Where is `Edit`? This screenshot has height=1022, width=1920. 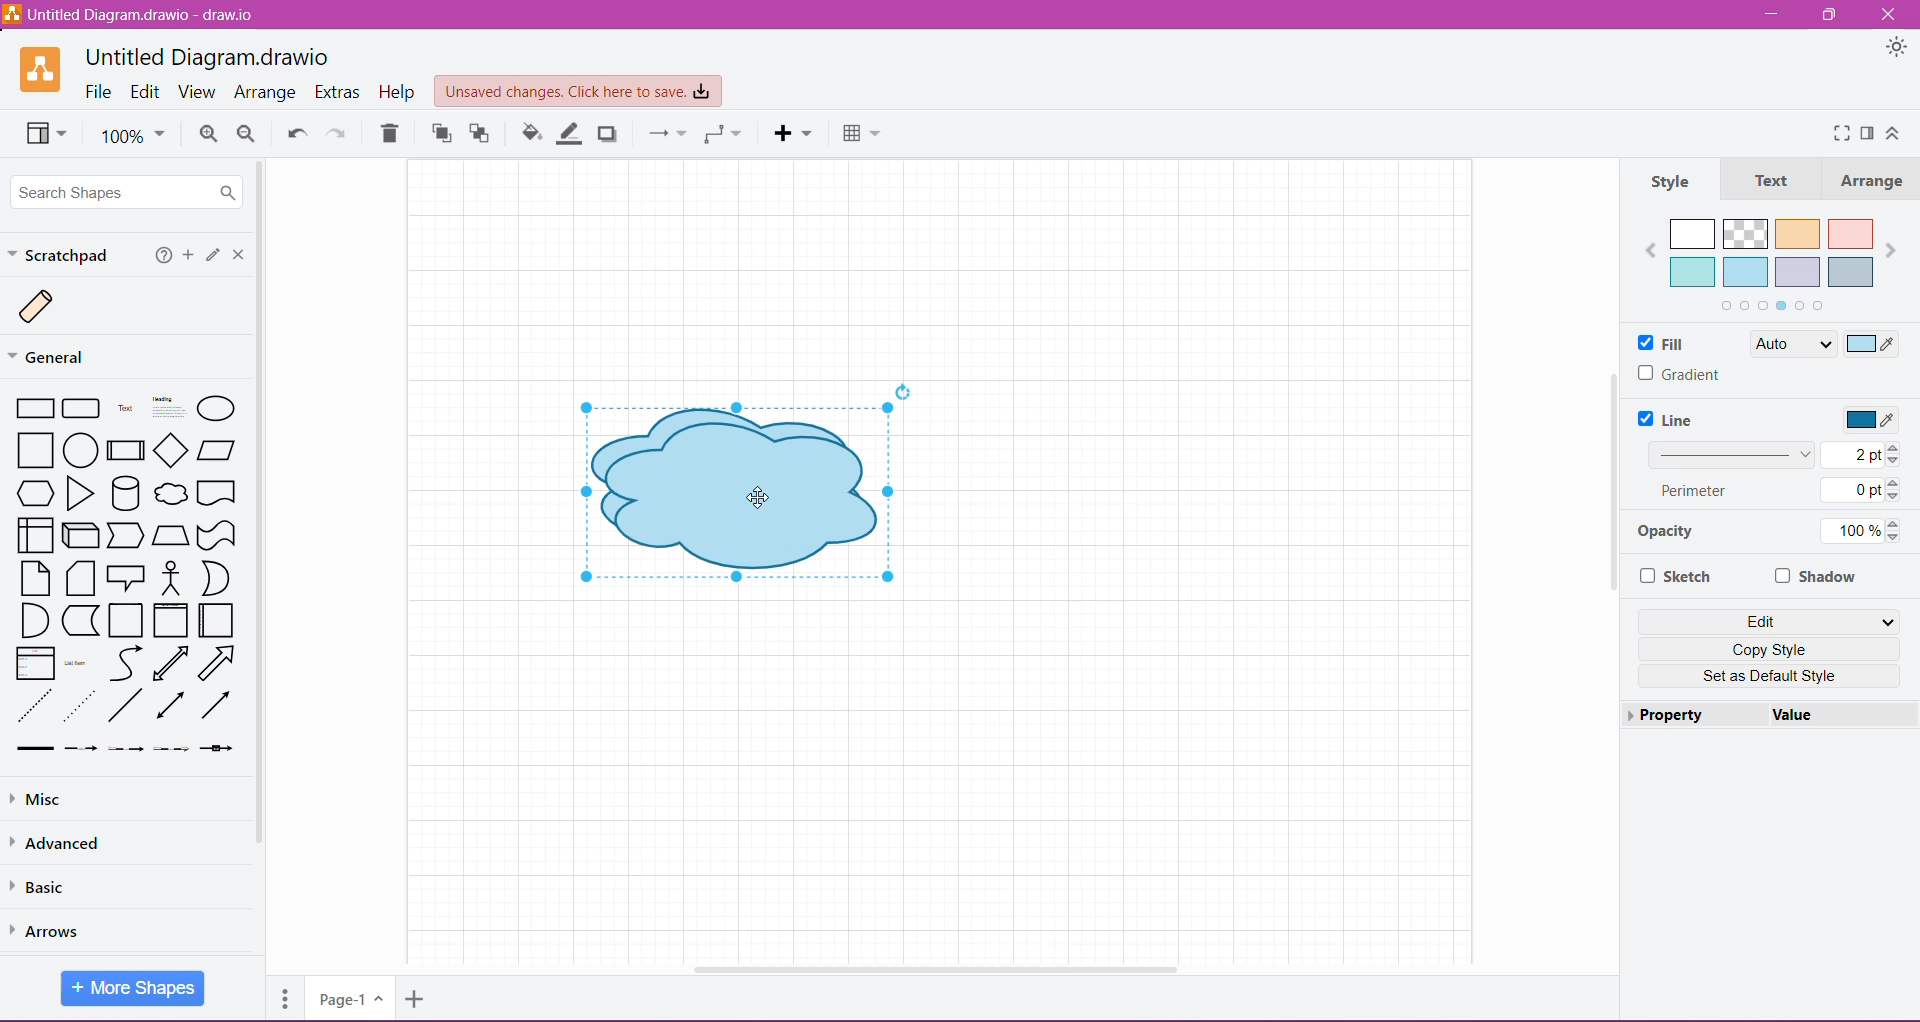 Edit is located at coordinates (147, 92).